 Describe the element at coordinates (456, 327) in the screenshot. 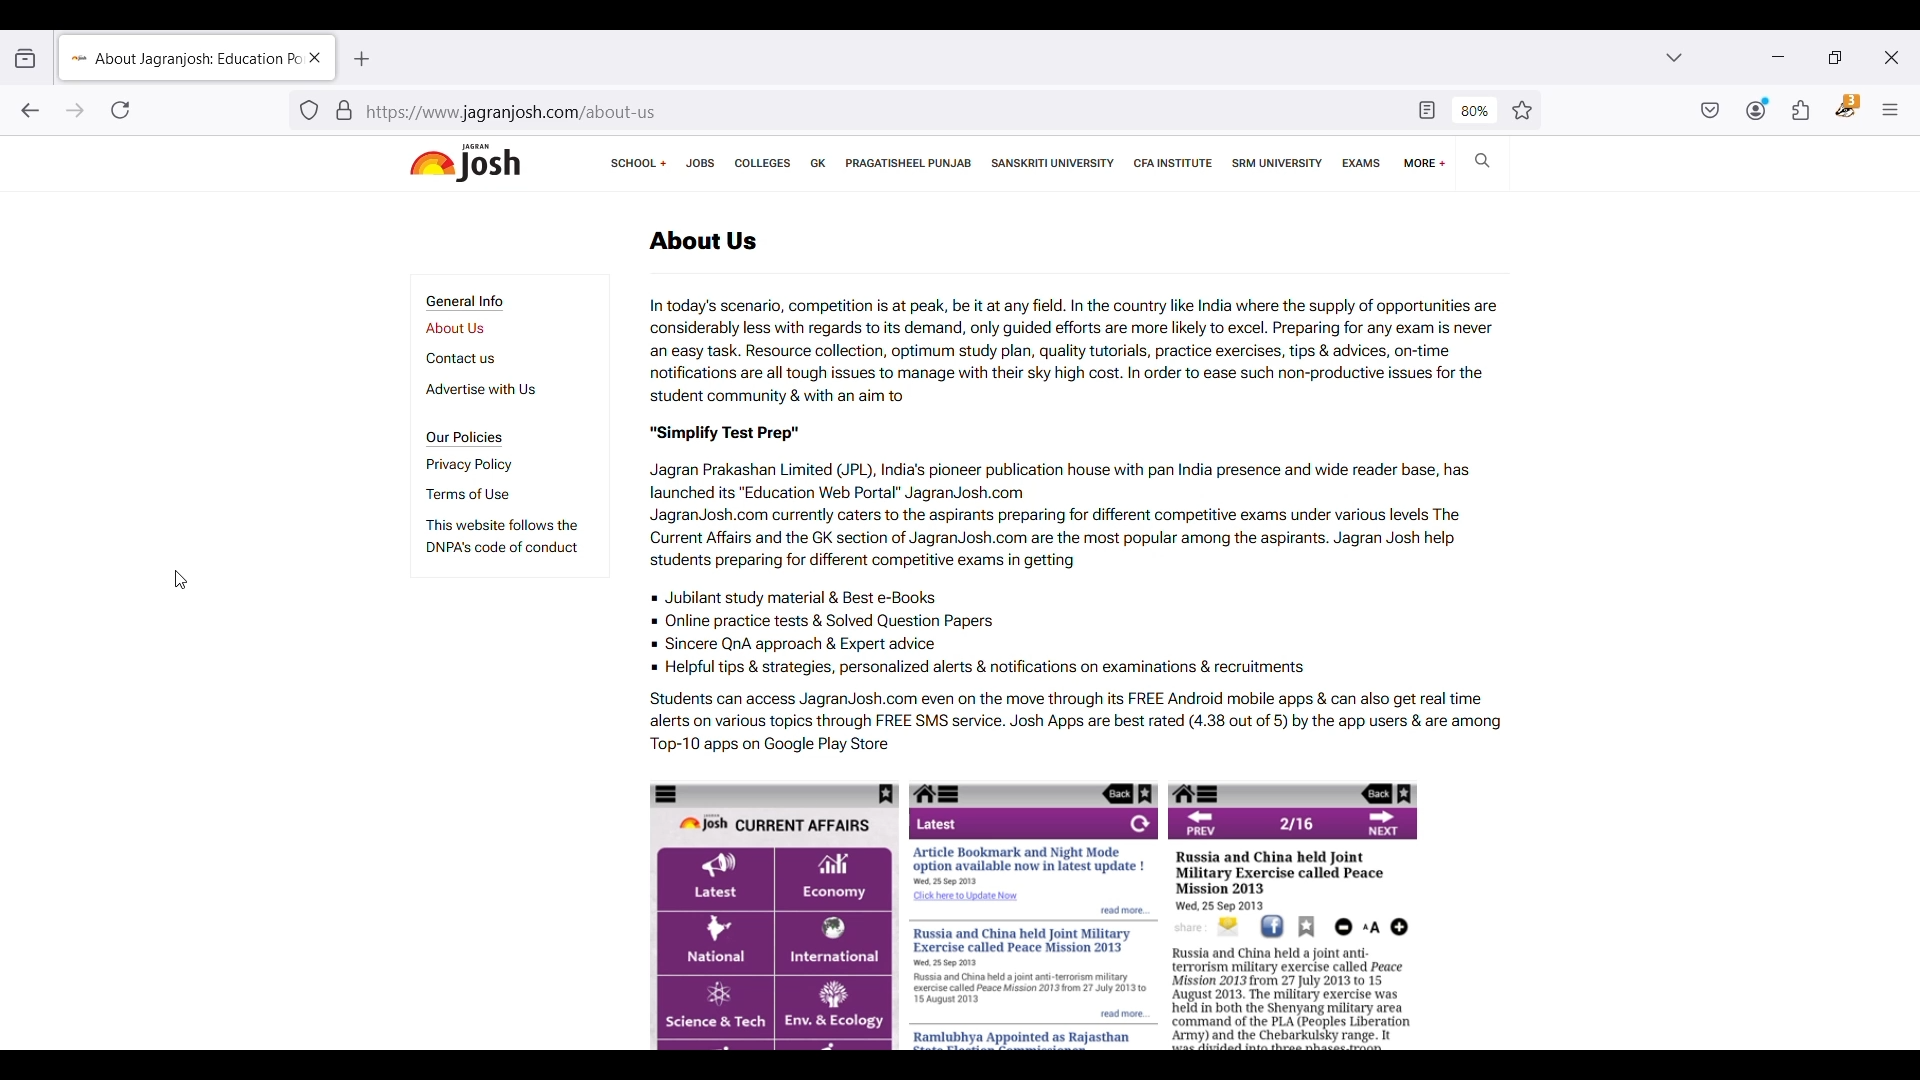

I see `About us page` at that location.